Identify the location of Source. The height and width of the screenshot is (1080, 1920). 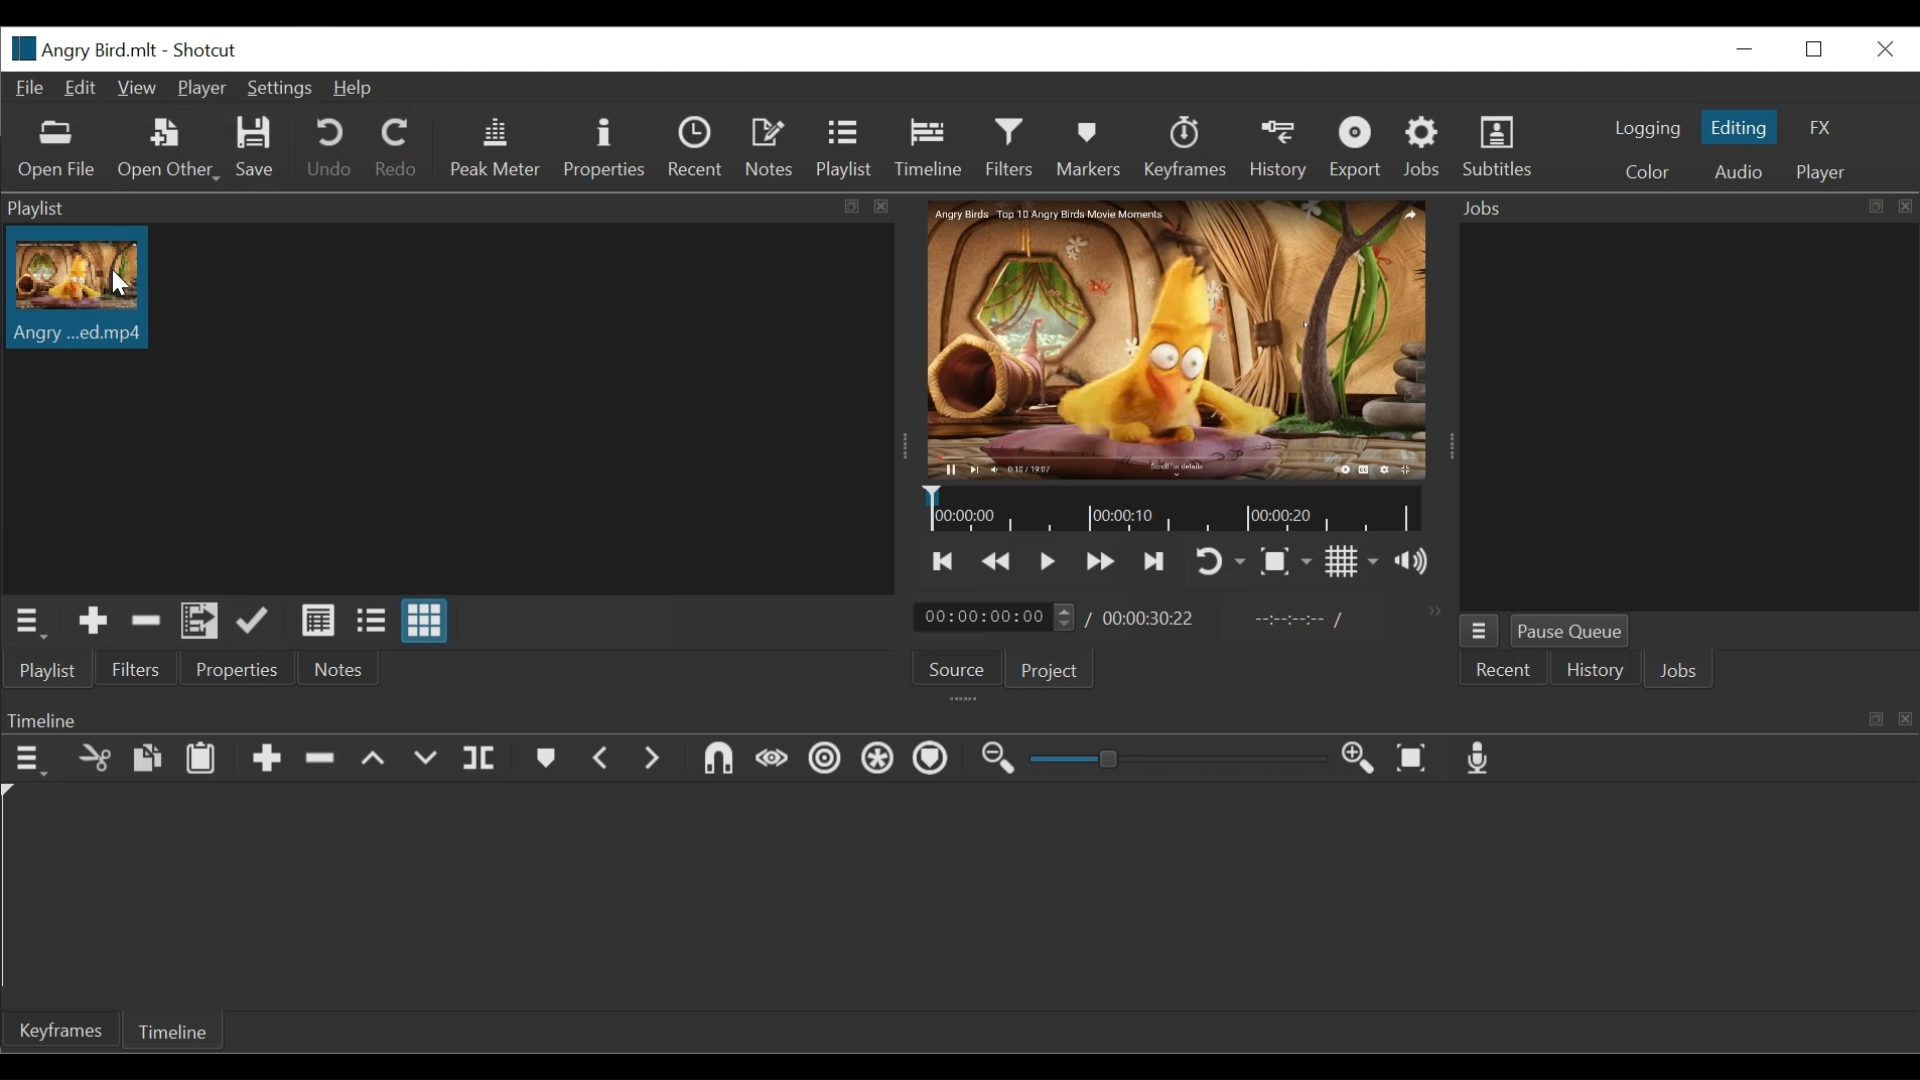
(951, 670).